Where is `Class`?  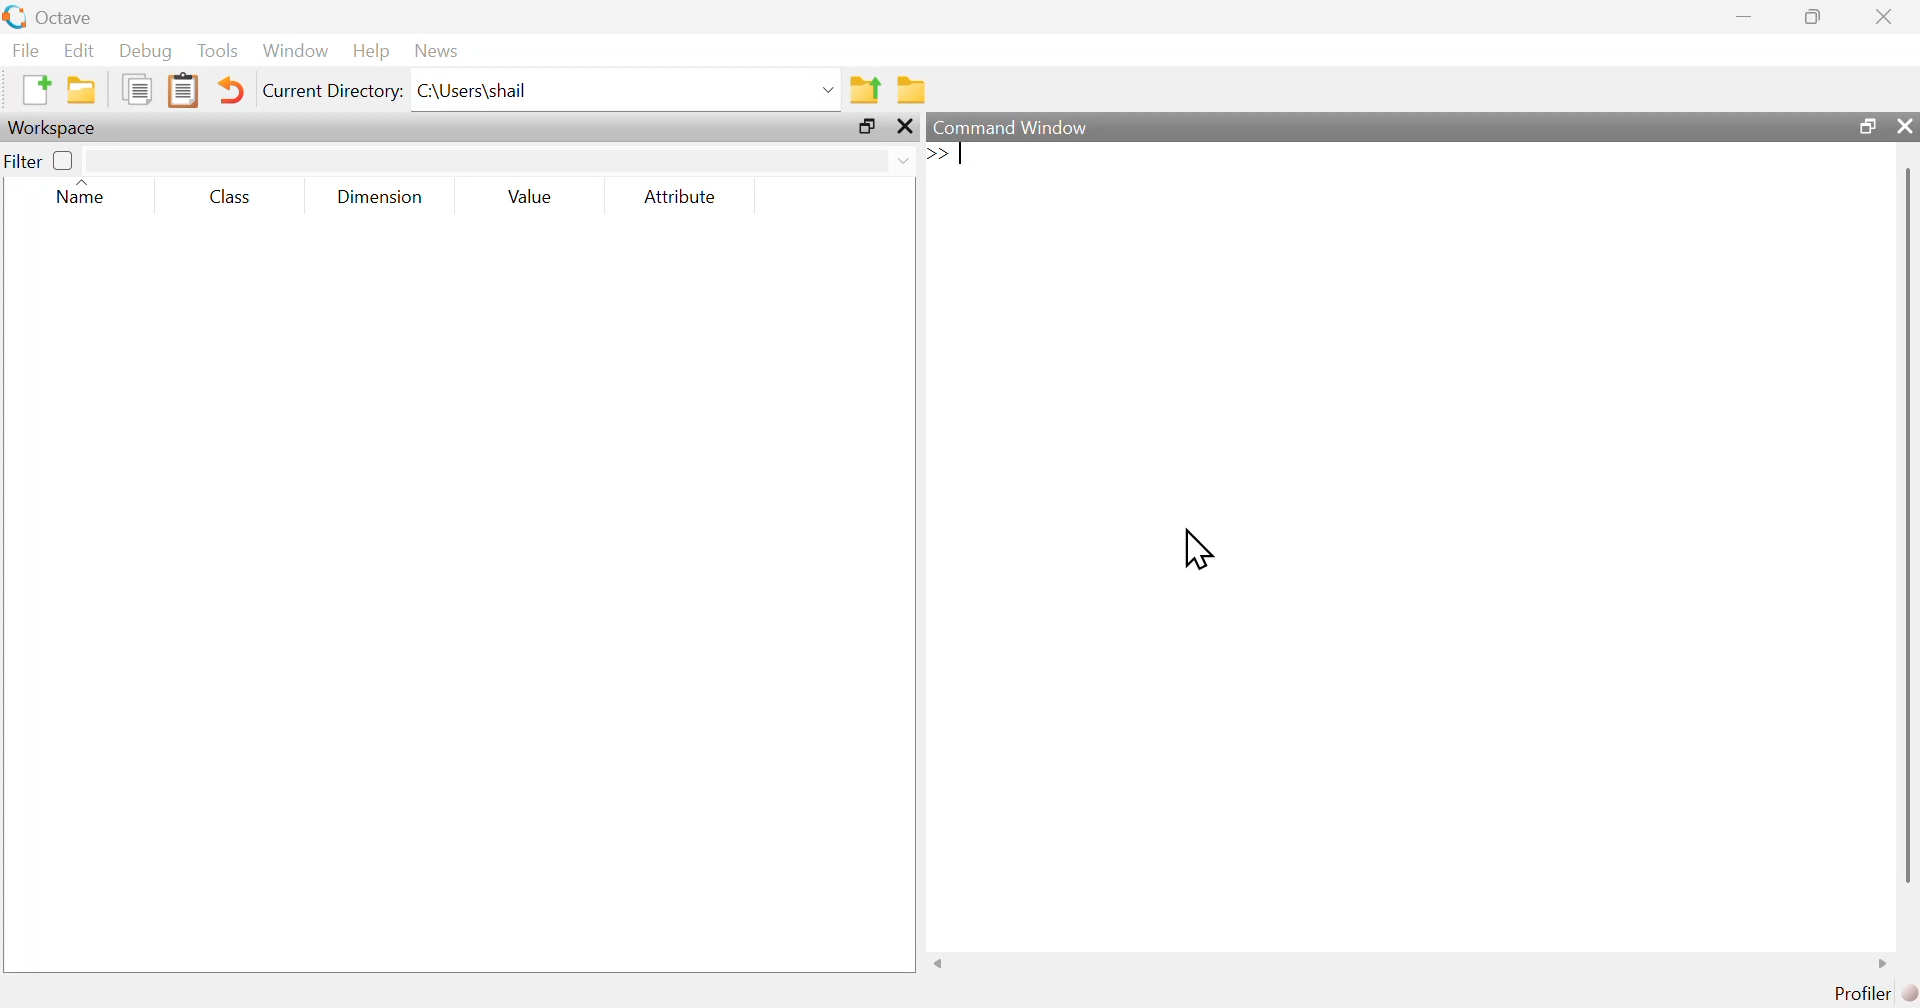
Class is located at coordinates (223, 196).